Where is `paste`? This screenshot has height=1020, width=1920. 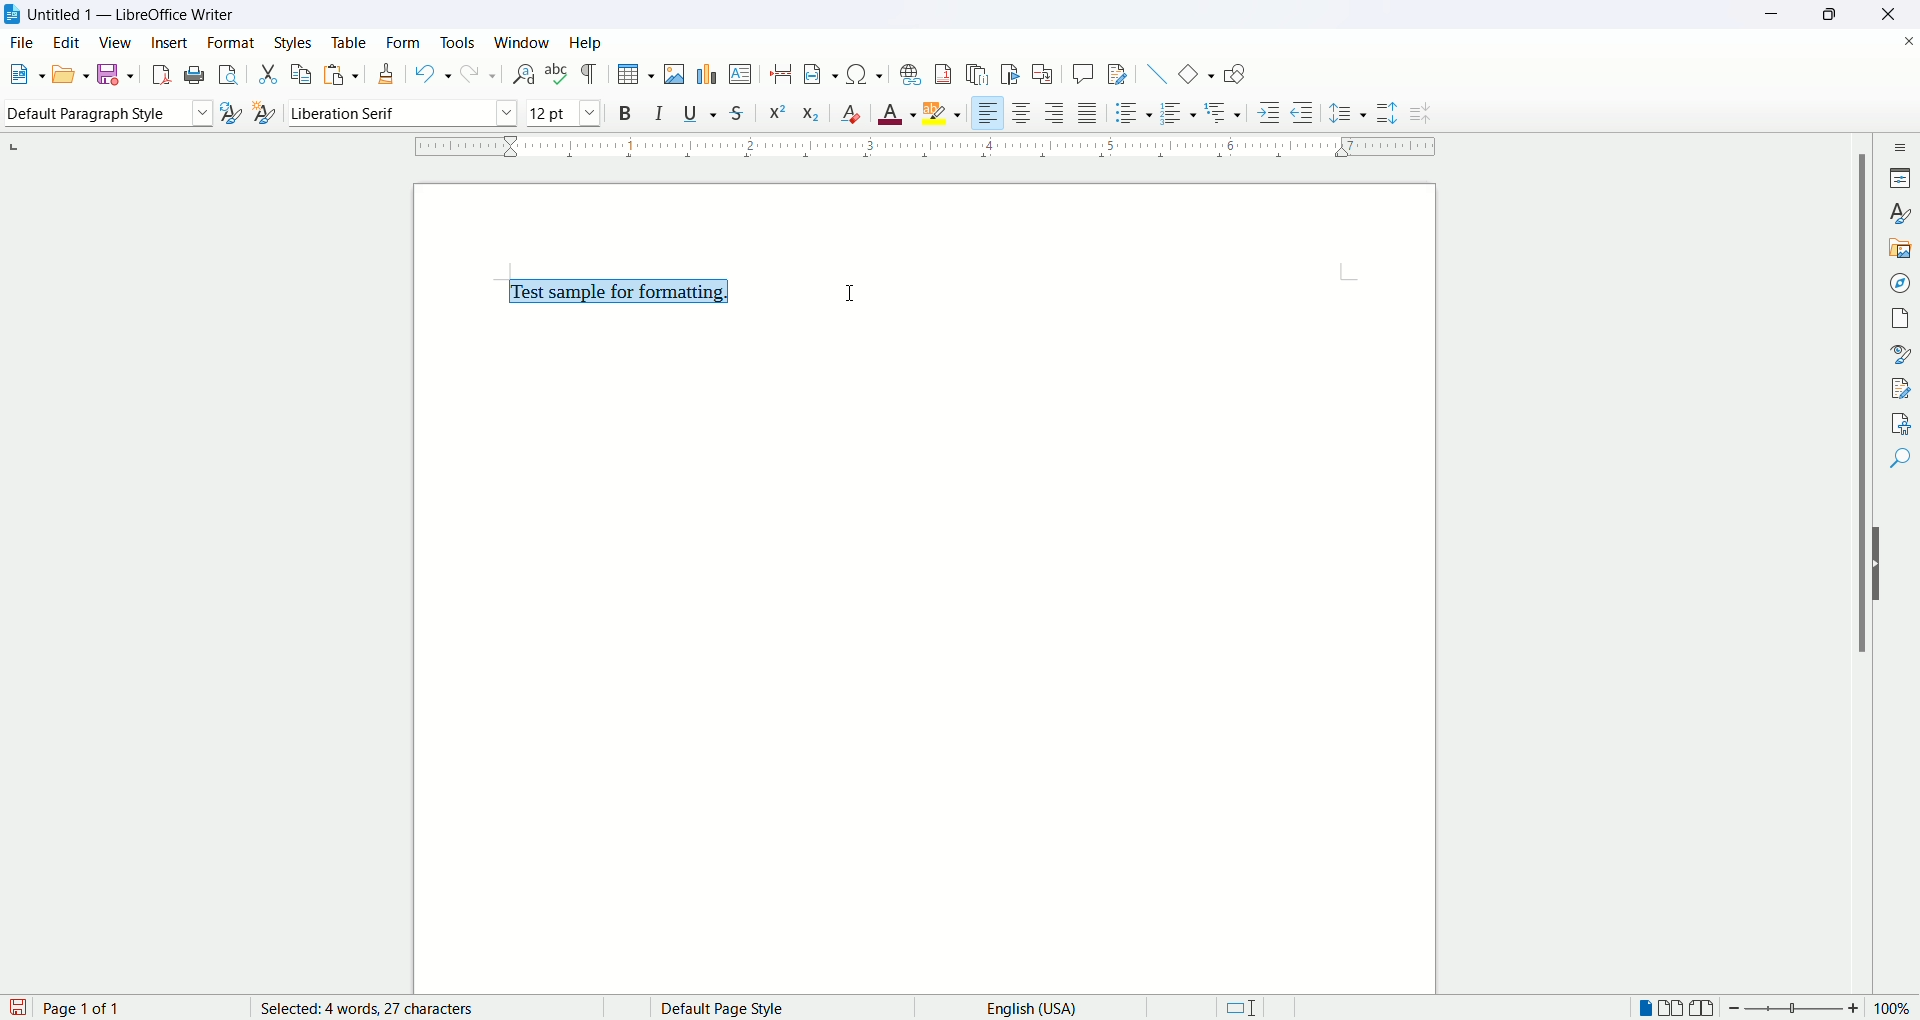
paste is located at coordinates (343, 76).